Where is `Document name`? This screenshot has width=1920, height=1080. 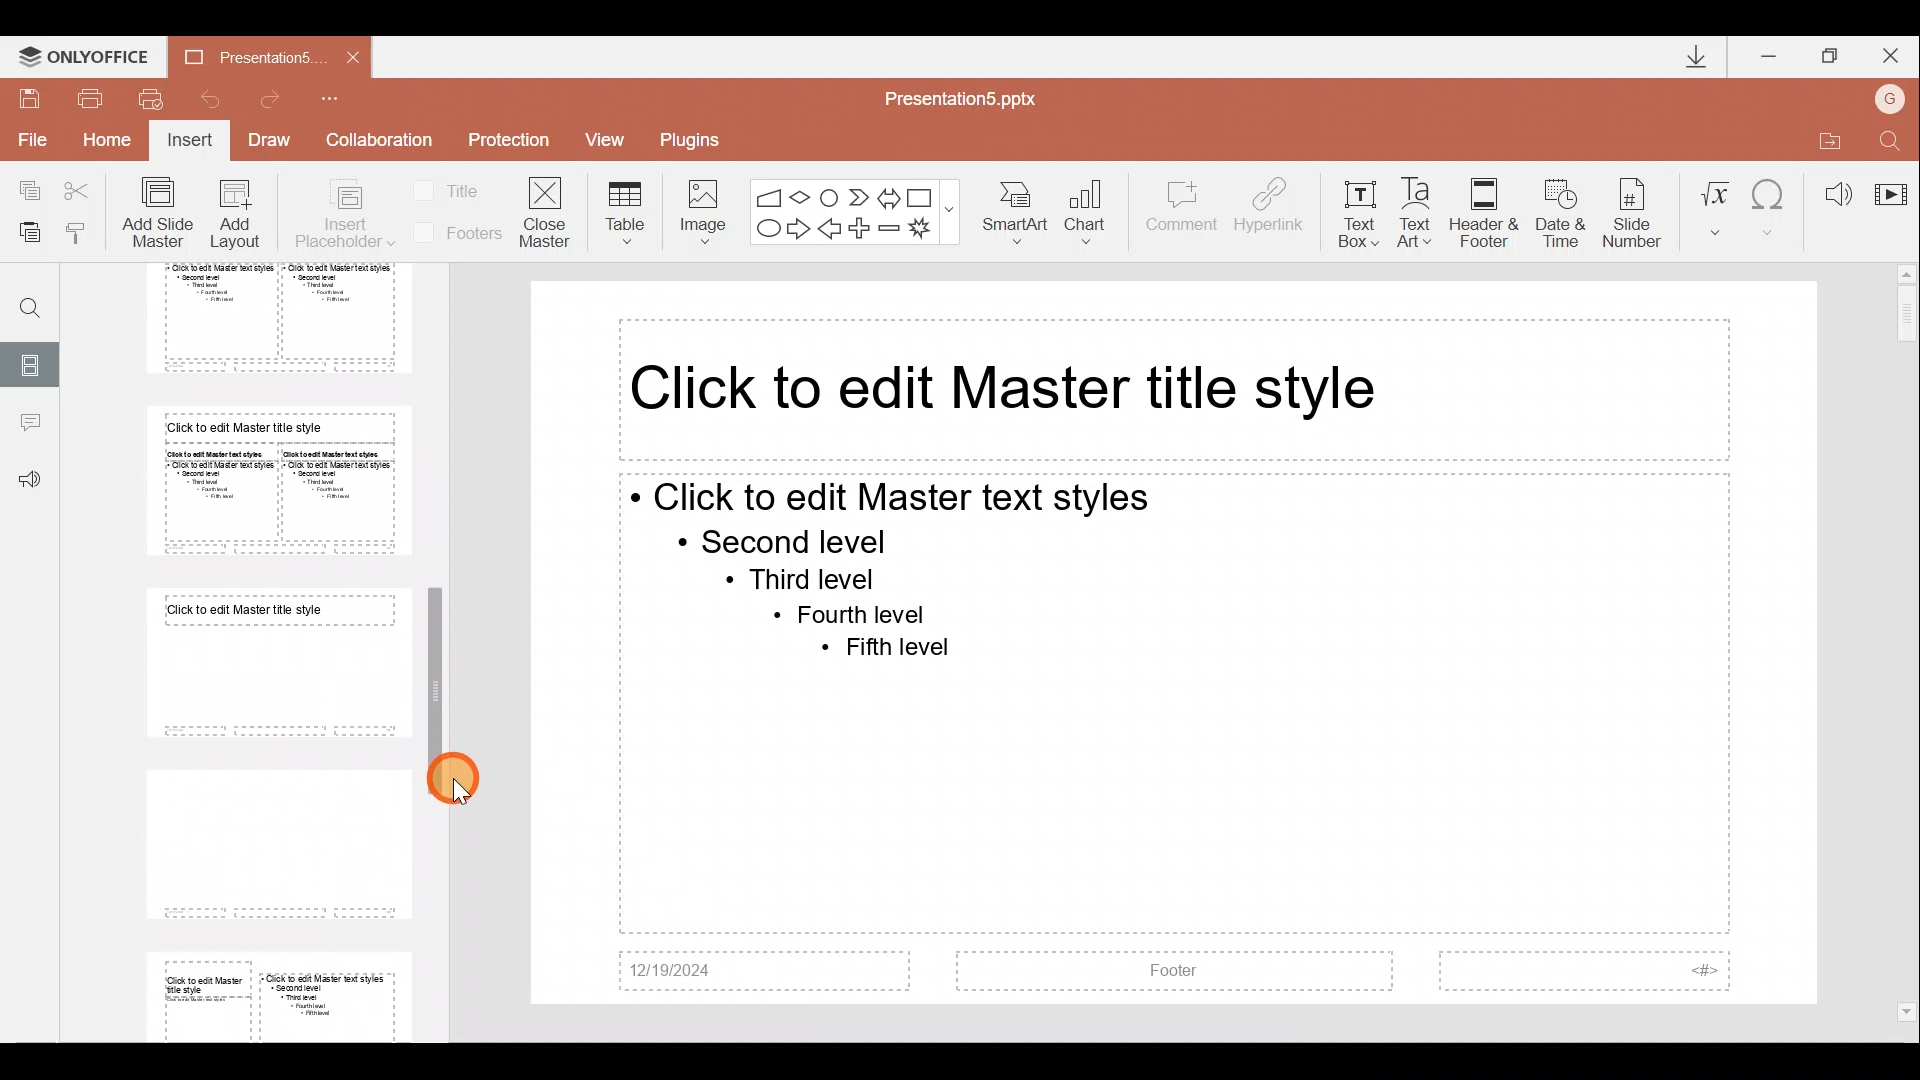 Document name is located at coordinates (972, 97).